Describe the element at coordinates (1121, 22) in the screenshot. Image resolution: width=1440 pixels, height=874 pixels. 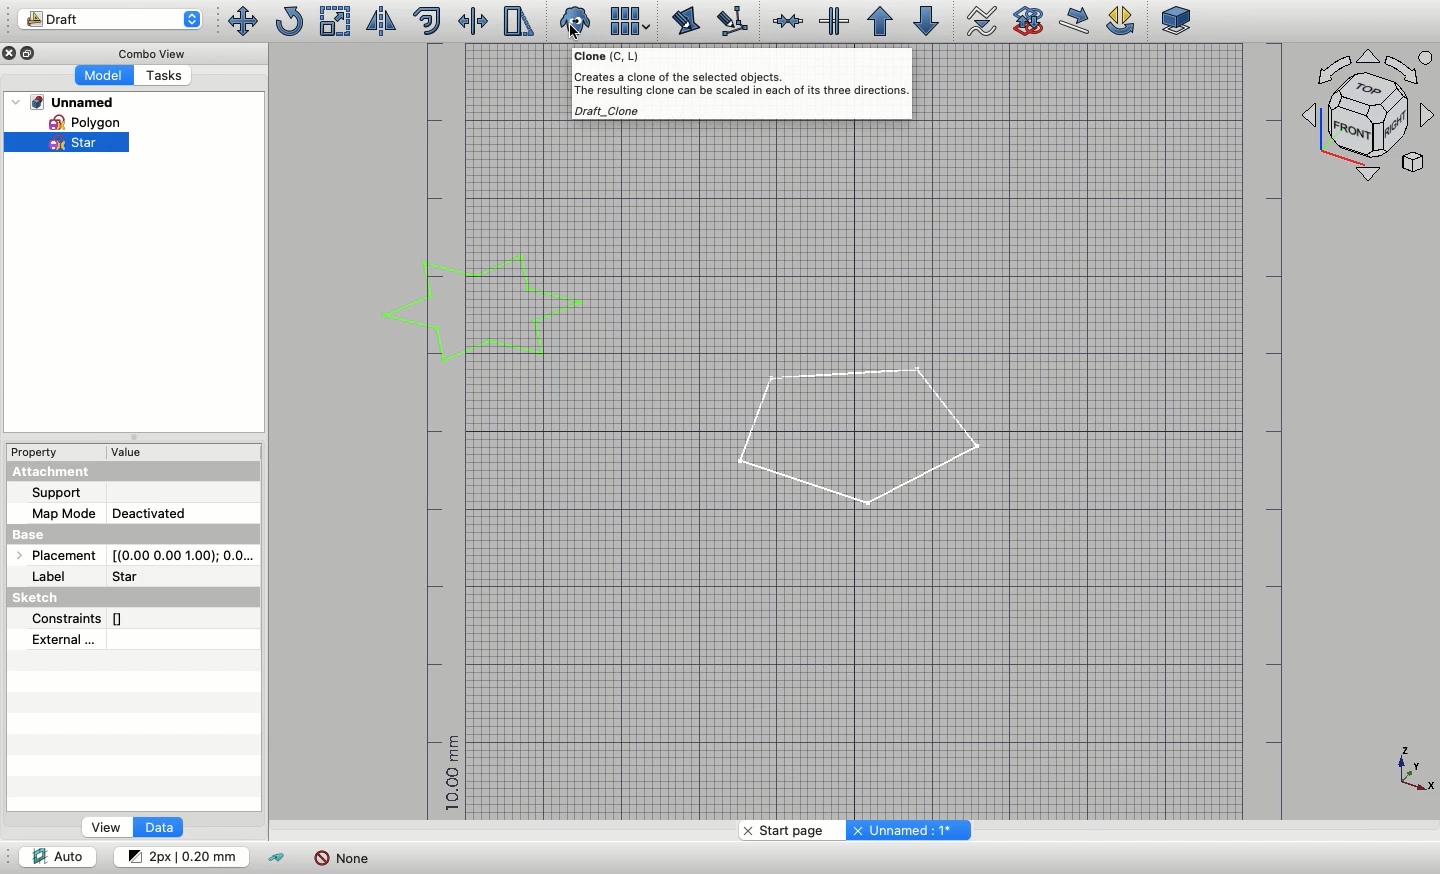
I see `Draft rotate` at that location.